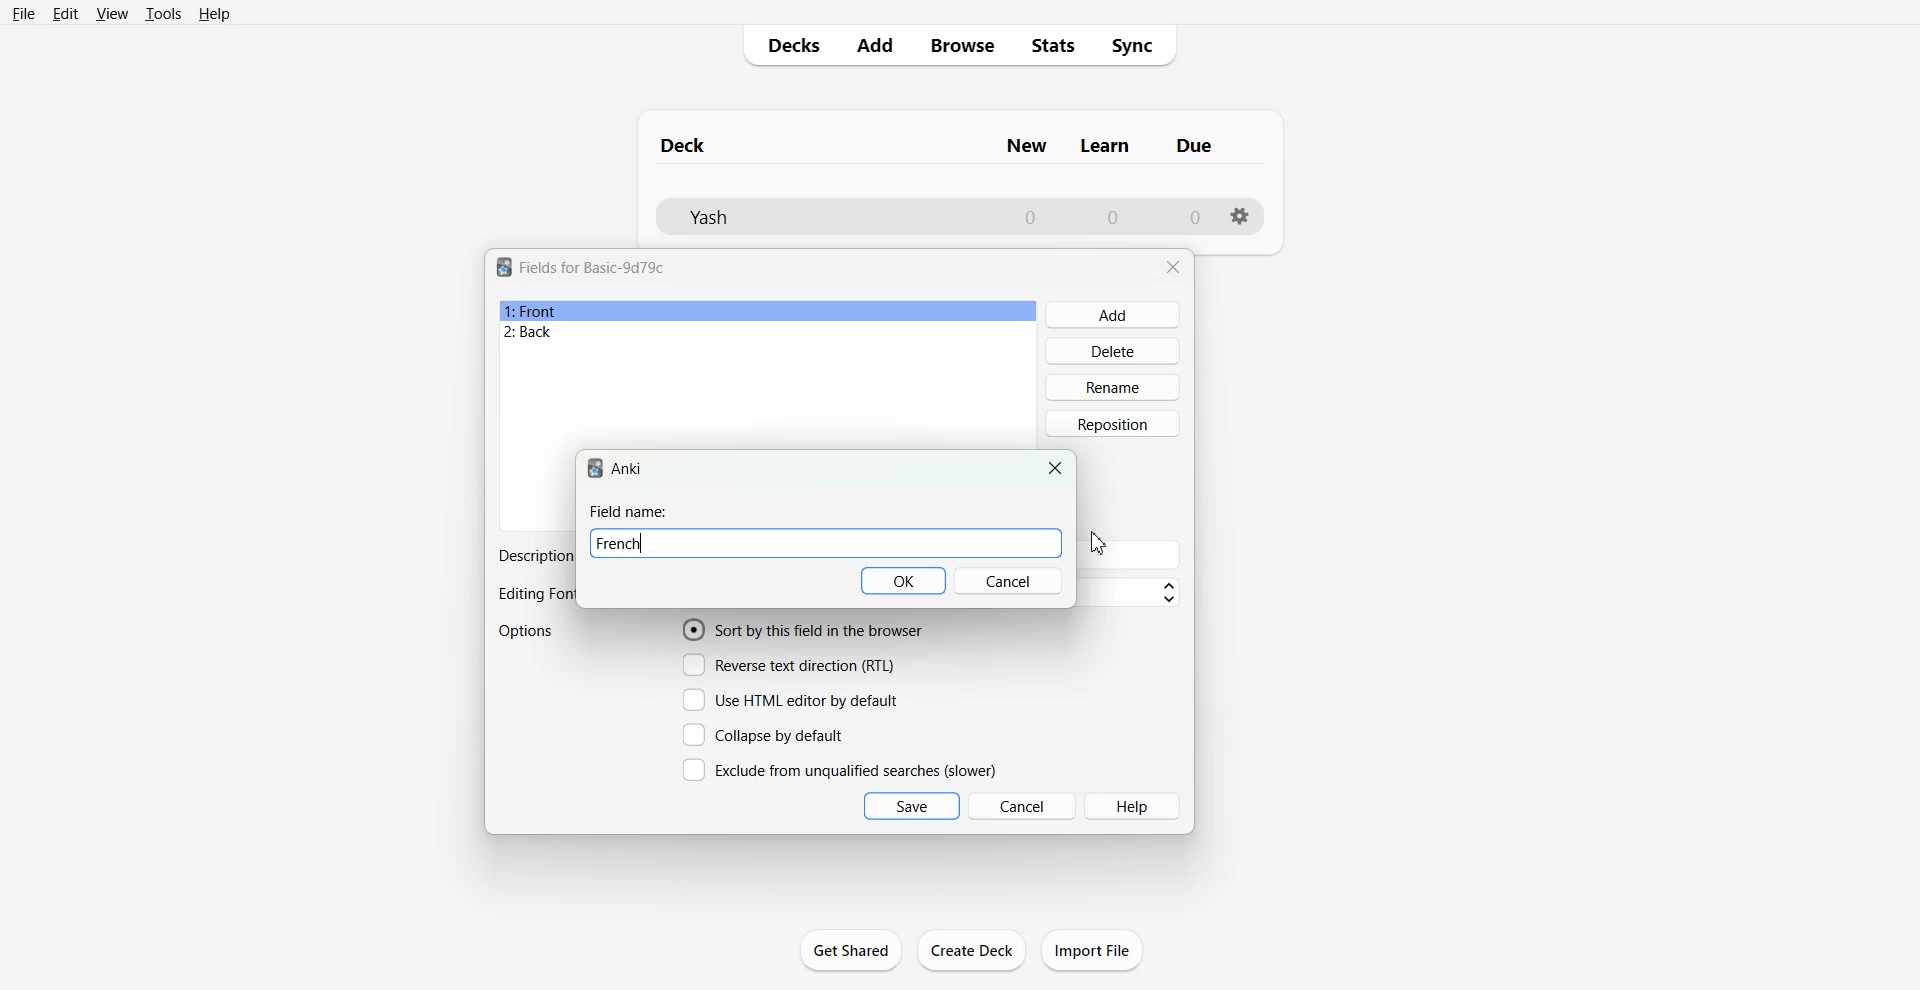 This screenshot has height=990, width=1920. What do you see at coordinates (803, 629) in the screenshot?
I see `Sort by this field in the browser` at bounding box center [803, 629].